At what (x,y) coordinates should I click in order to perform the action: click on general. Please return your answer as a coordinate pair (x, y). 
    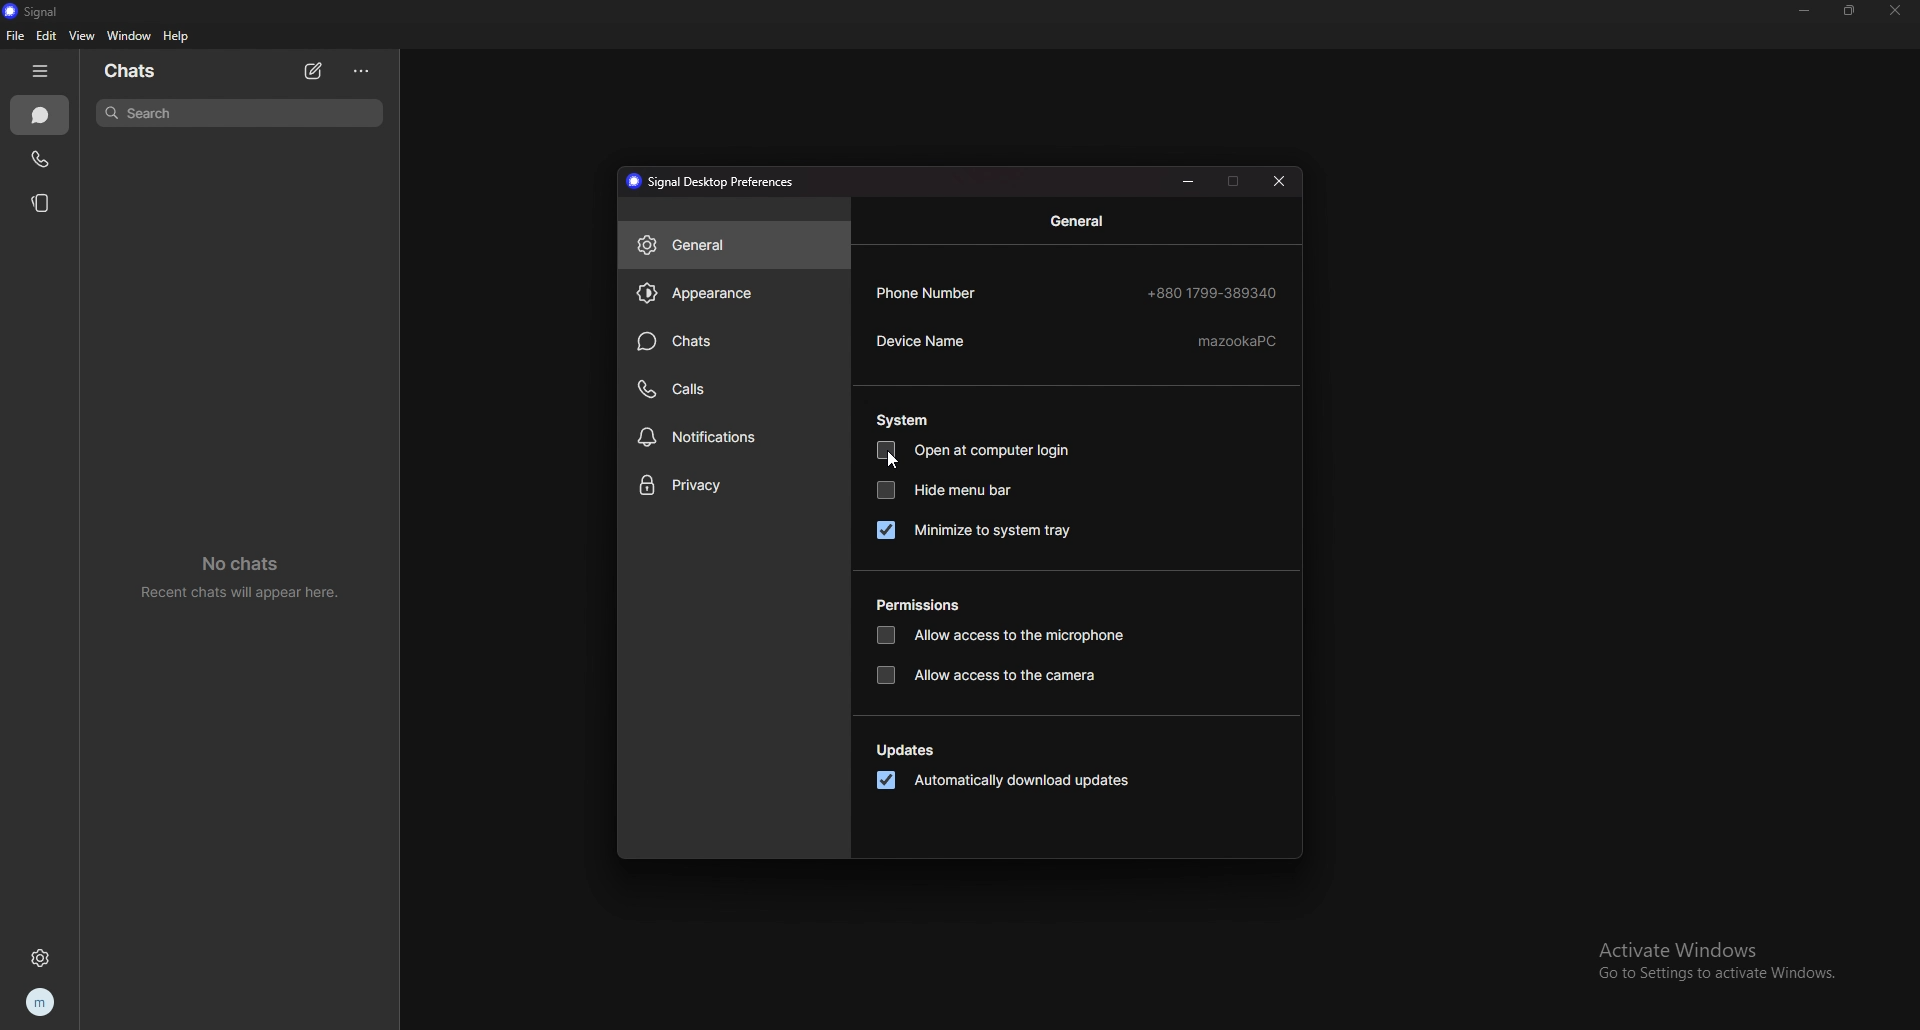
    Looking at the image, I should click on (734, 244).